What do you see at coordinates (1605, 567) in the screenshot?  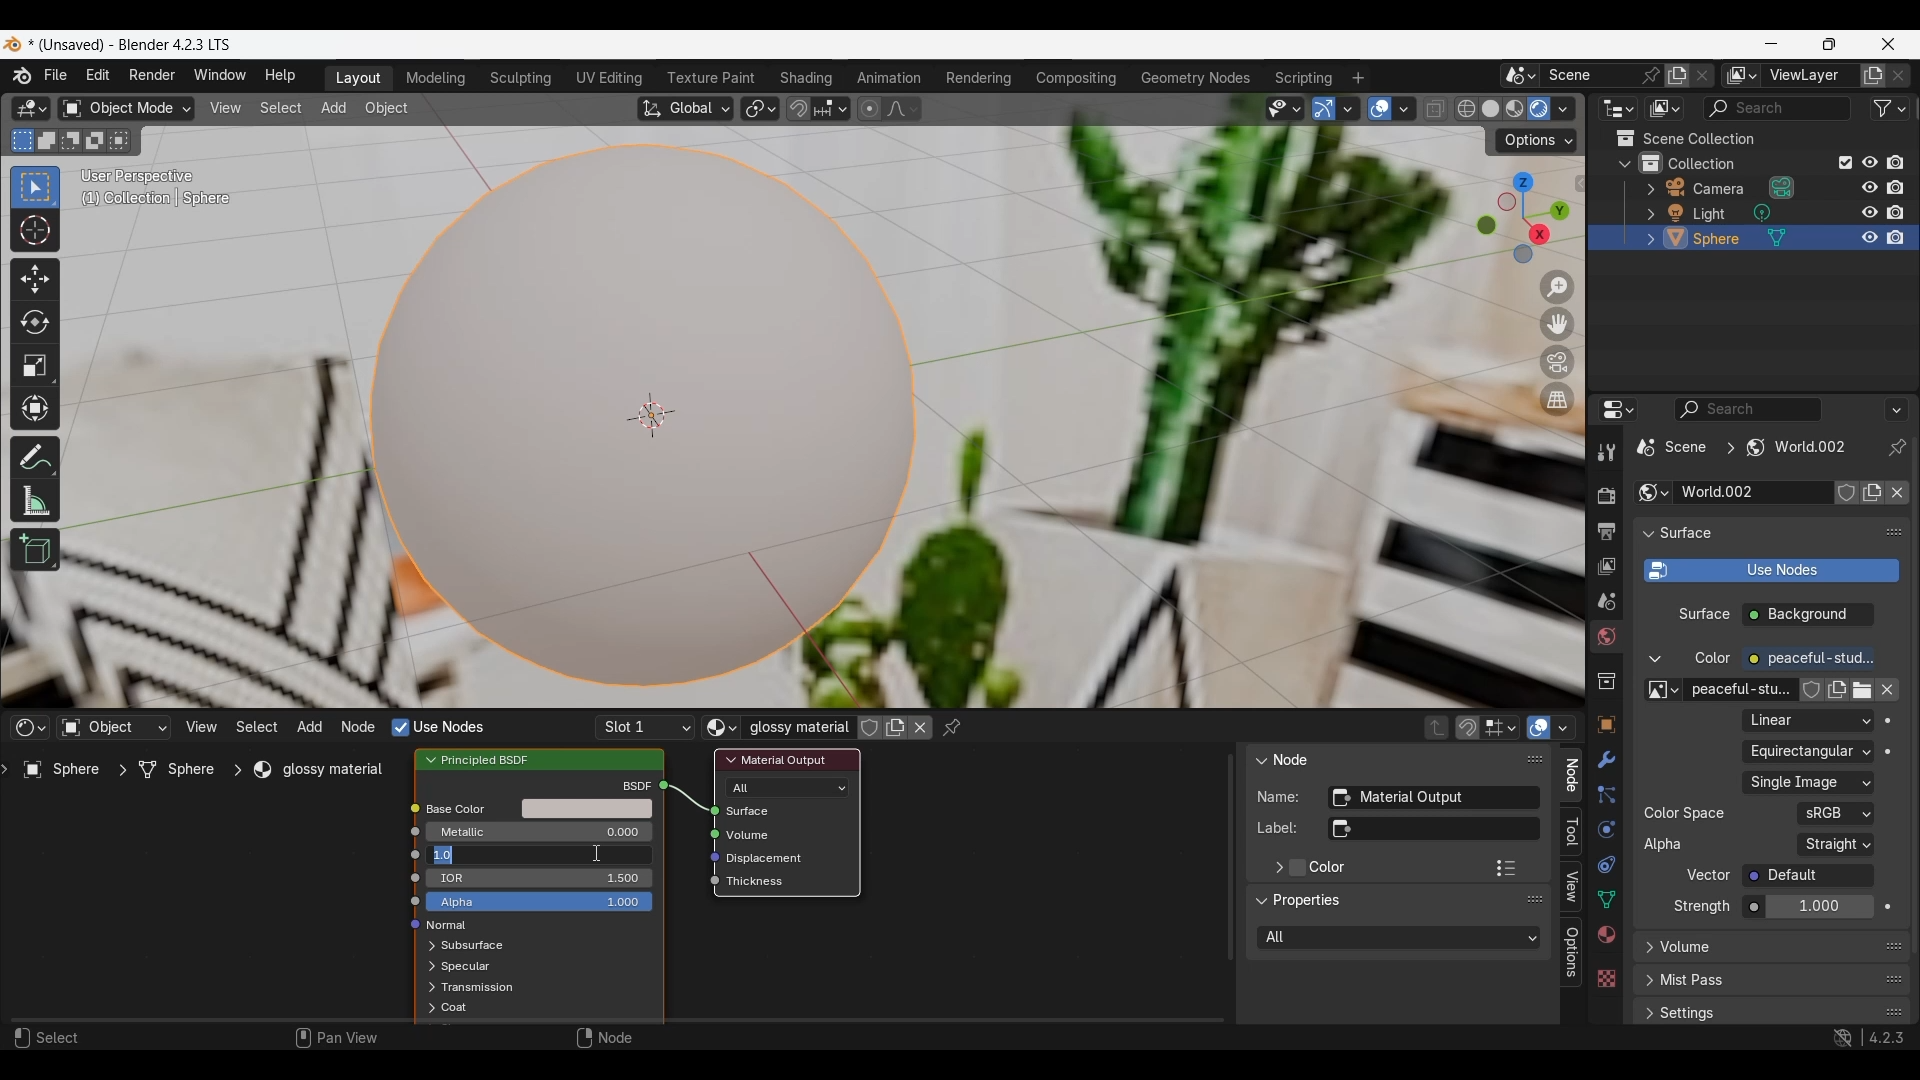 I see `View layer properties` at bounding box center [1605, 567].